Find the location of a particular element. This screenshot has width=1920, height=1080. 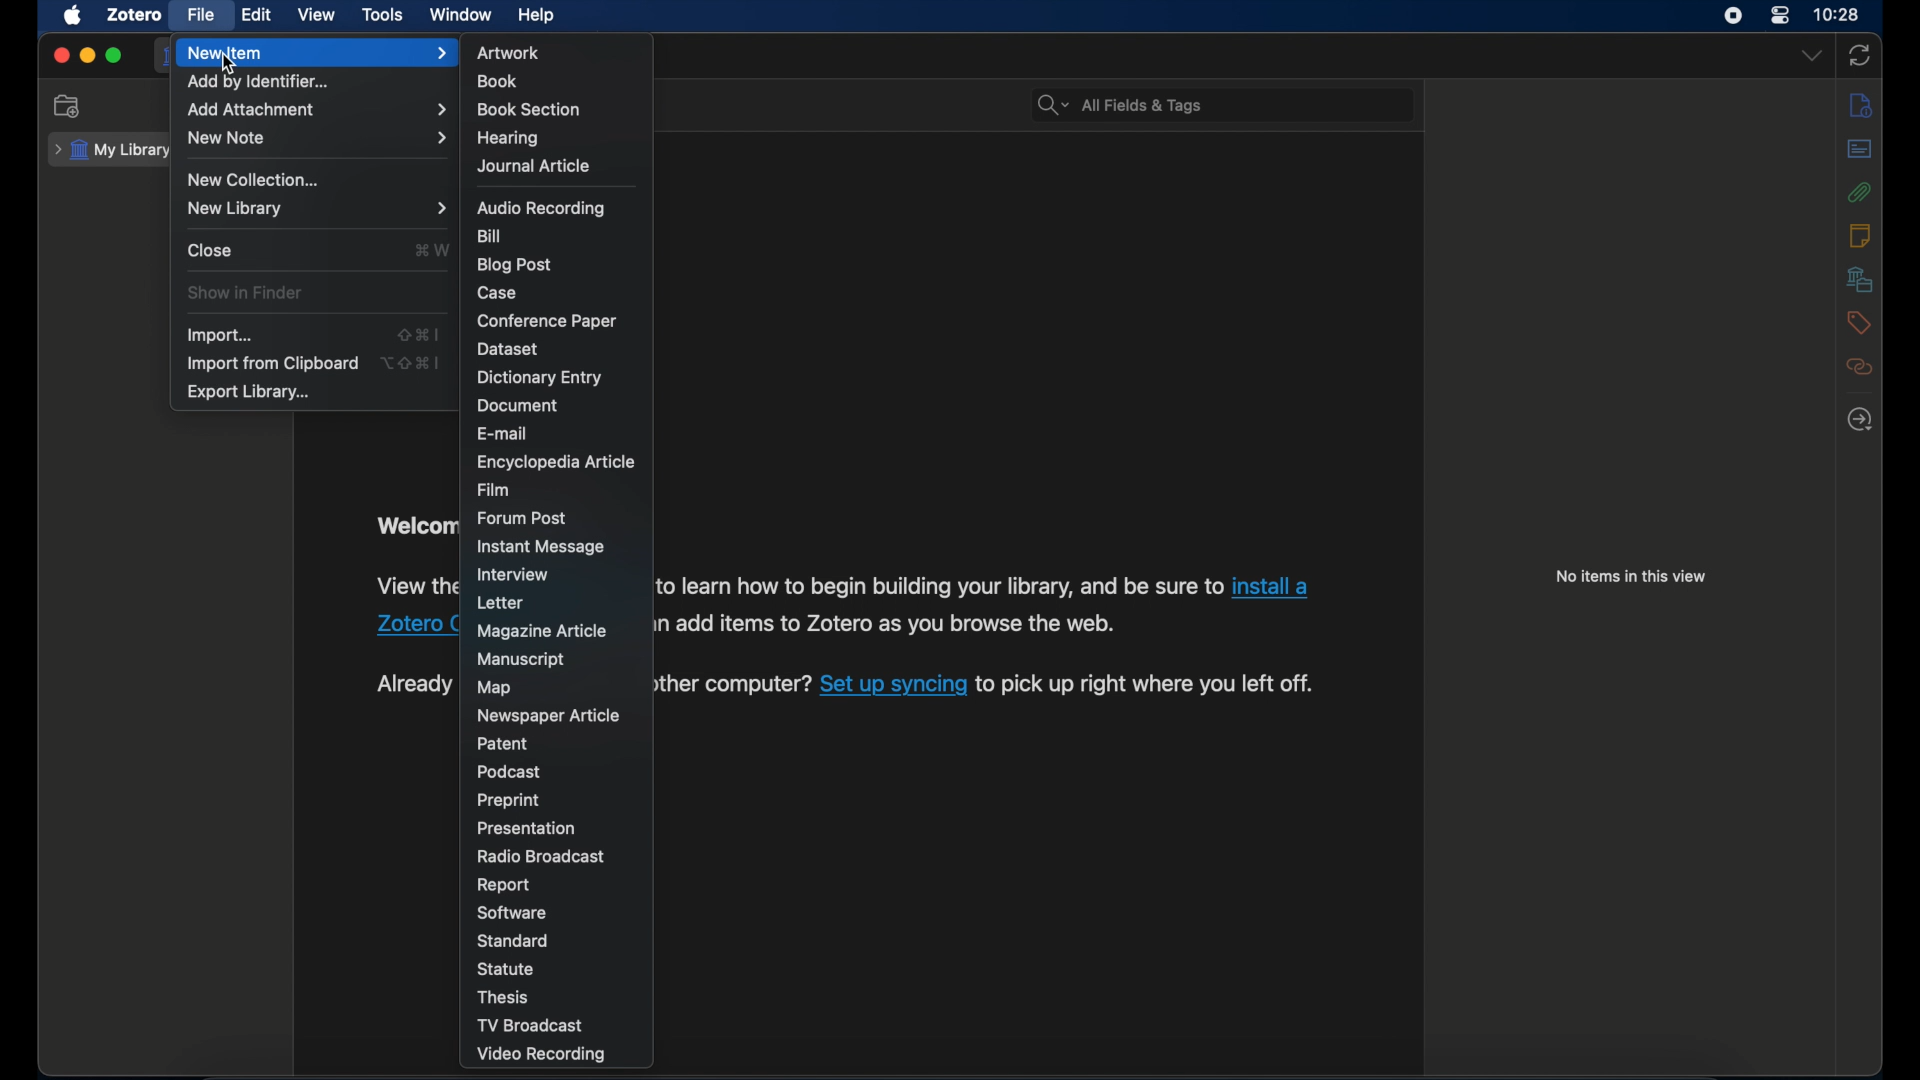

software is located at coordinates (510, 914).